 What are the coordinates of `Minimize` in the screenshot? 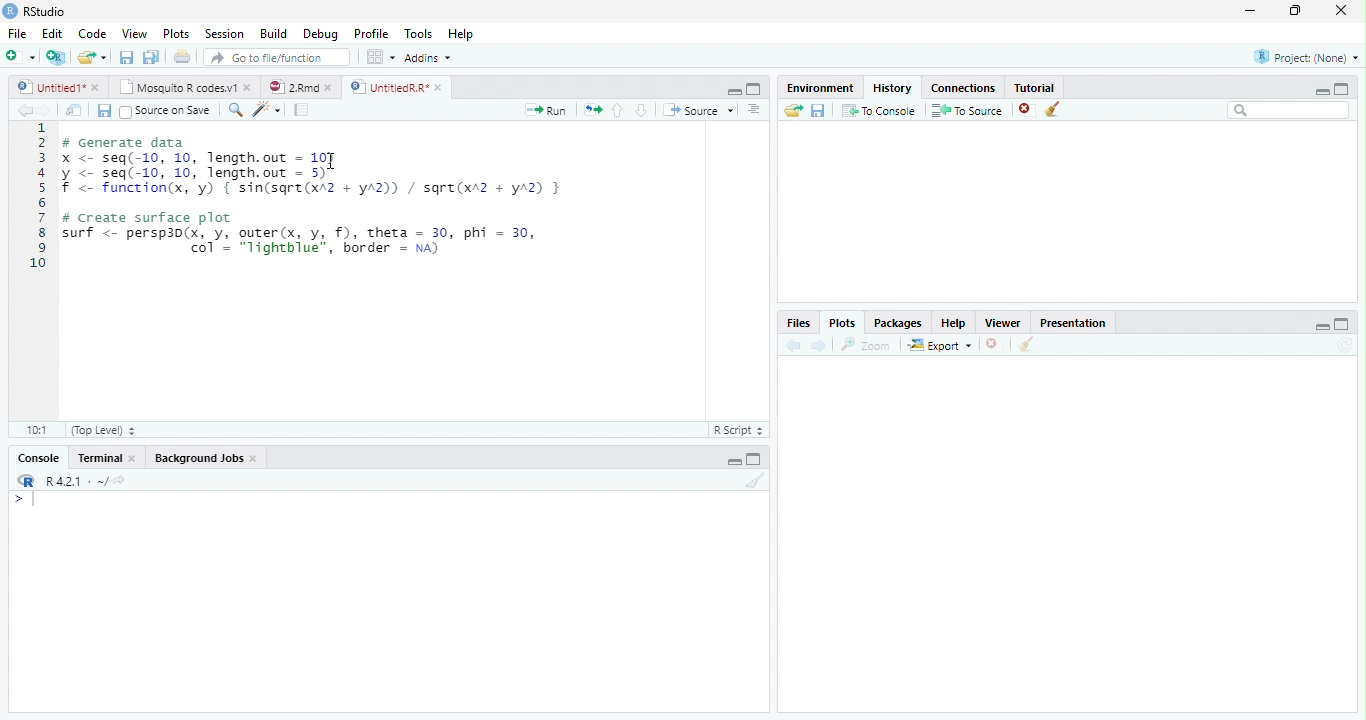 It's located at (734, 461).